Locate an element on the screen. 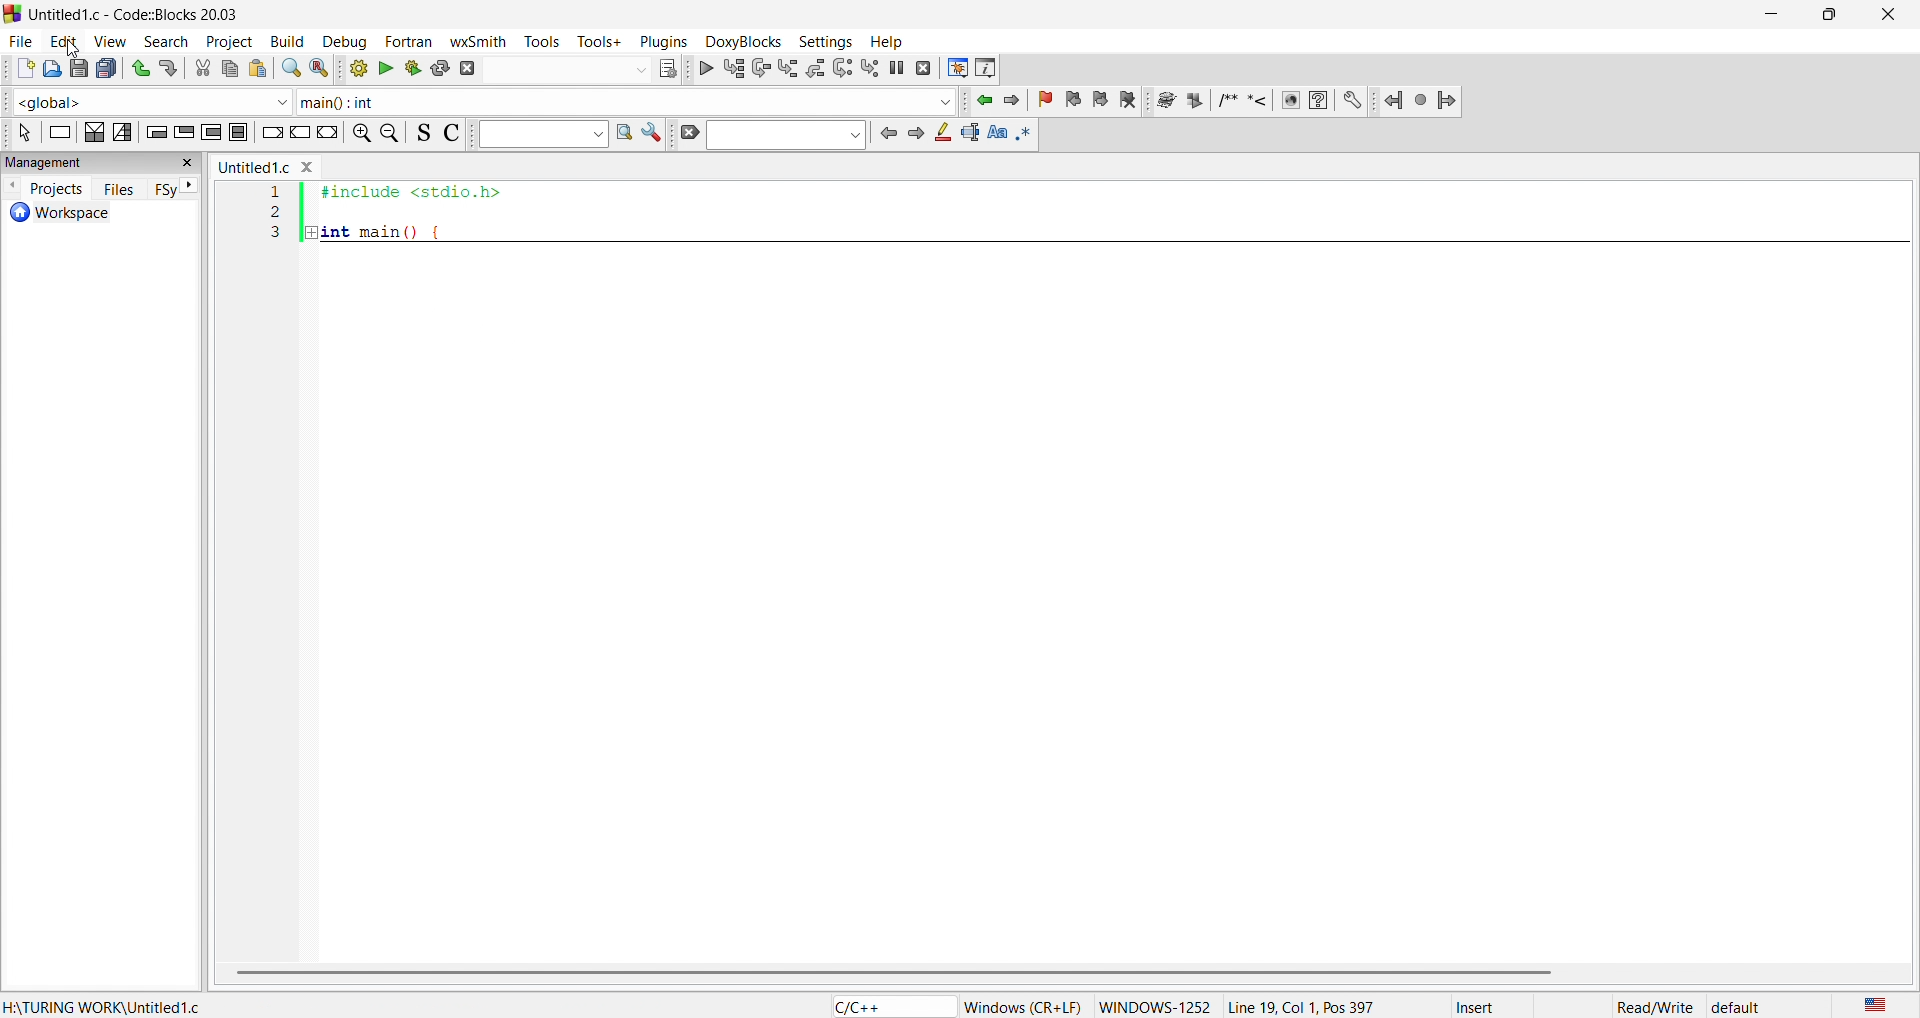 This screenshot has height=1018, width=1920. next is located at coordinates (191, 187).